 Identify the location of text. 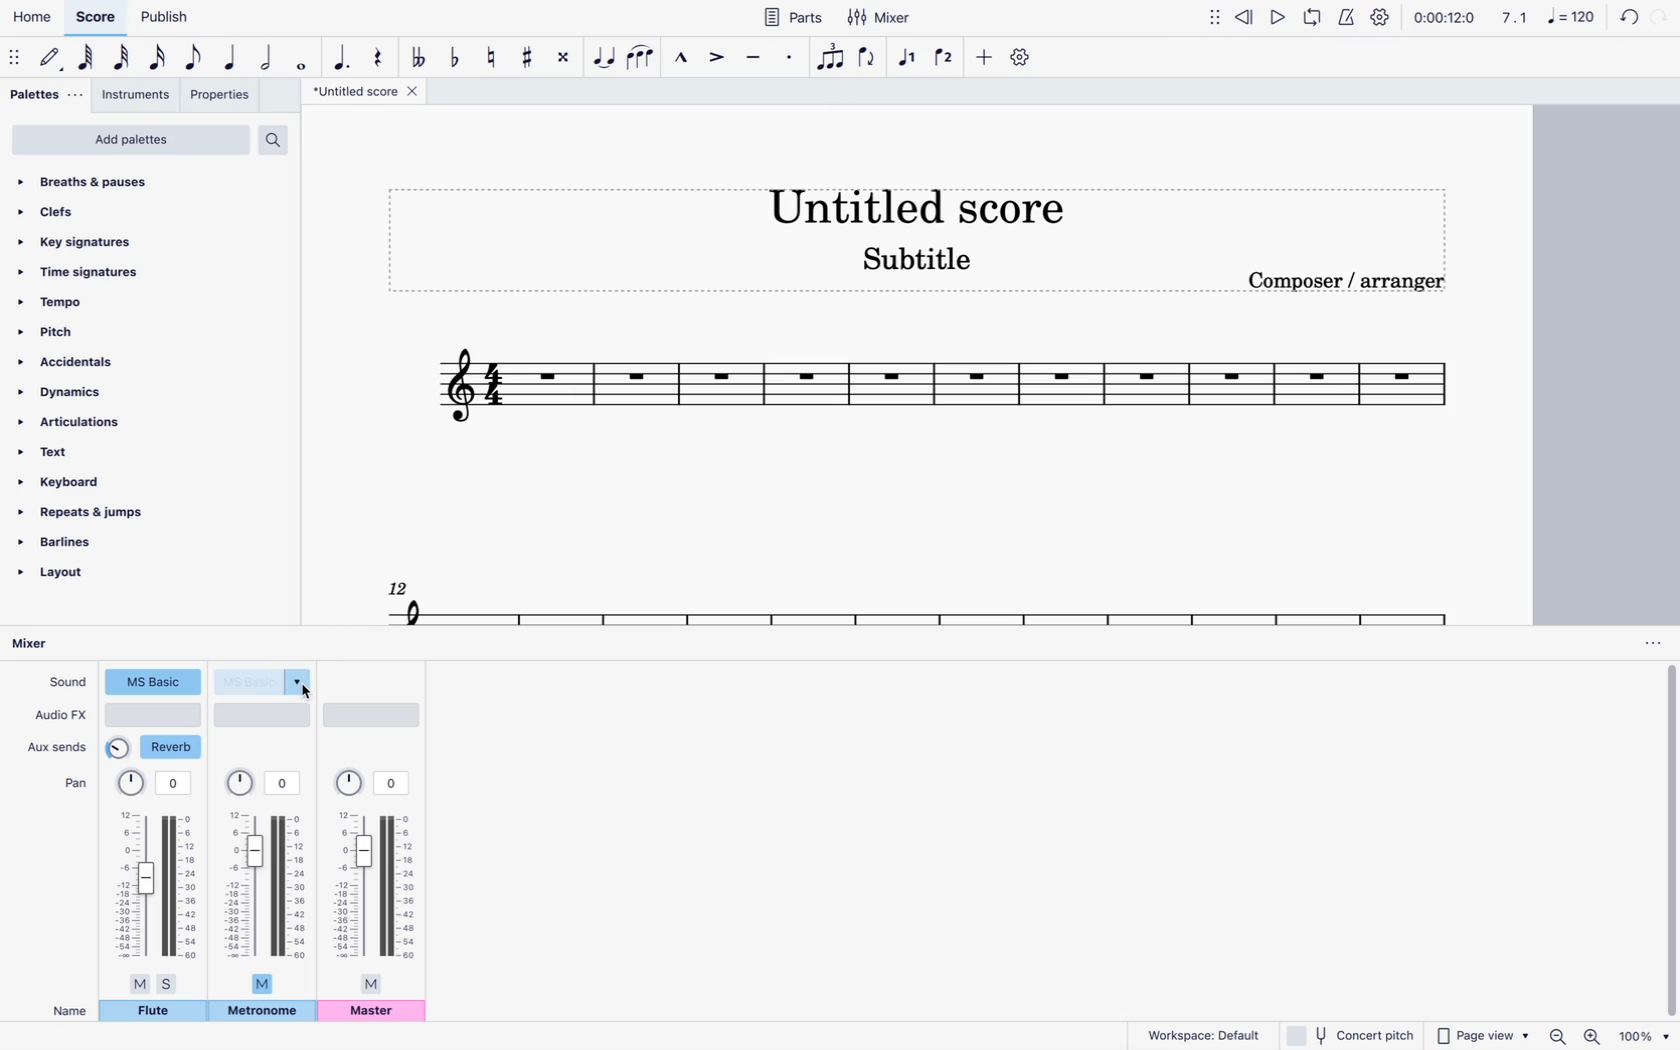
(105, 452).